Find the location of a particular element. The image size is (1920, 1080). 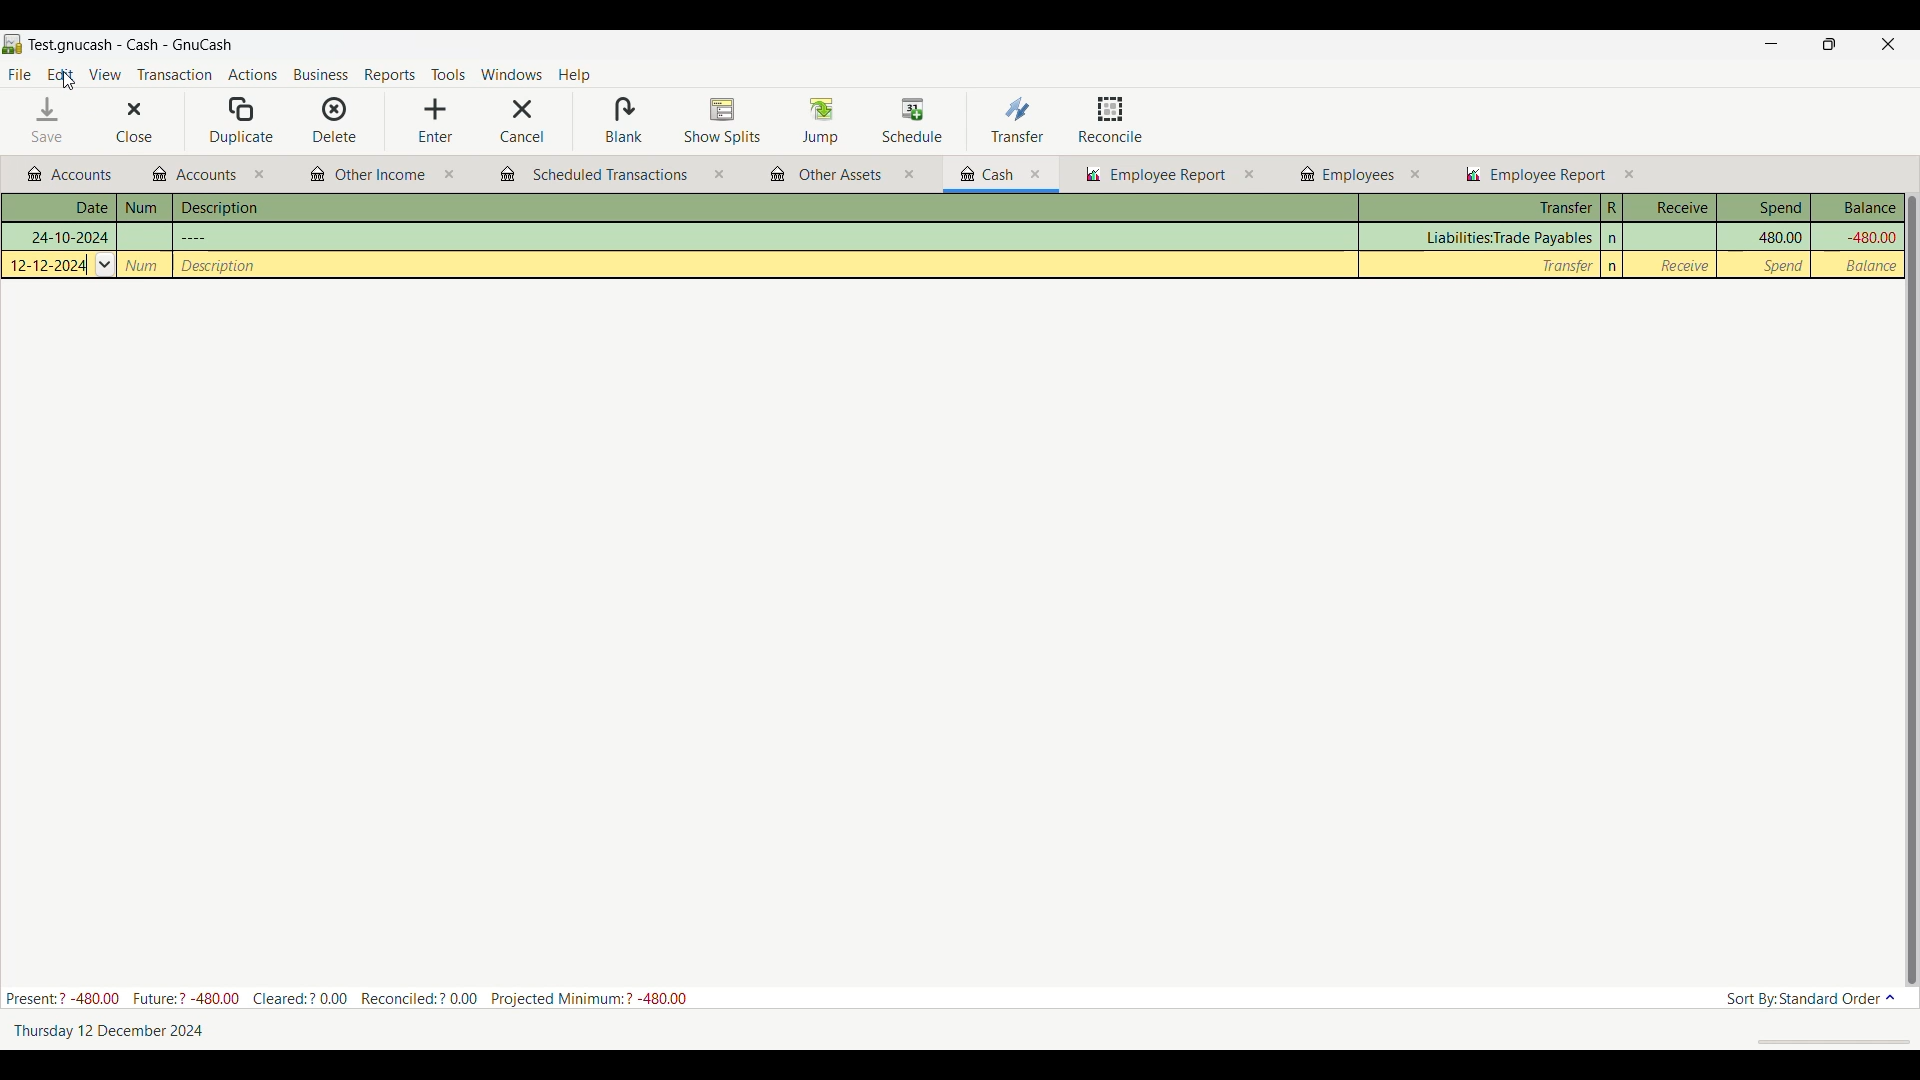

R column is located at coordinates (1611, 208).